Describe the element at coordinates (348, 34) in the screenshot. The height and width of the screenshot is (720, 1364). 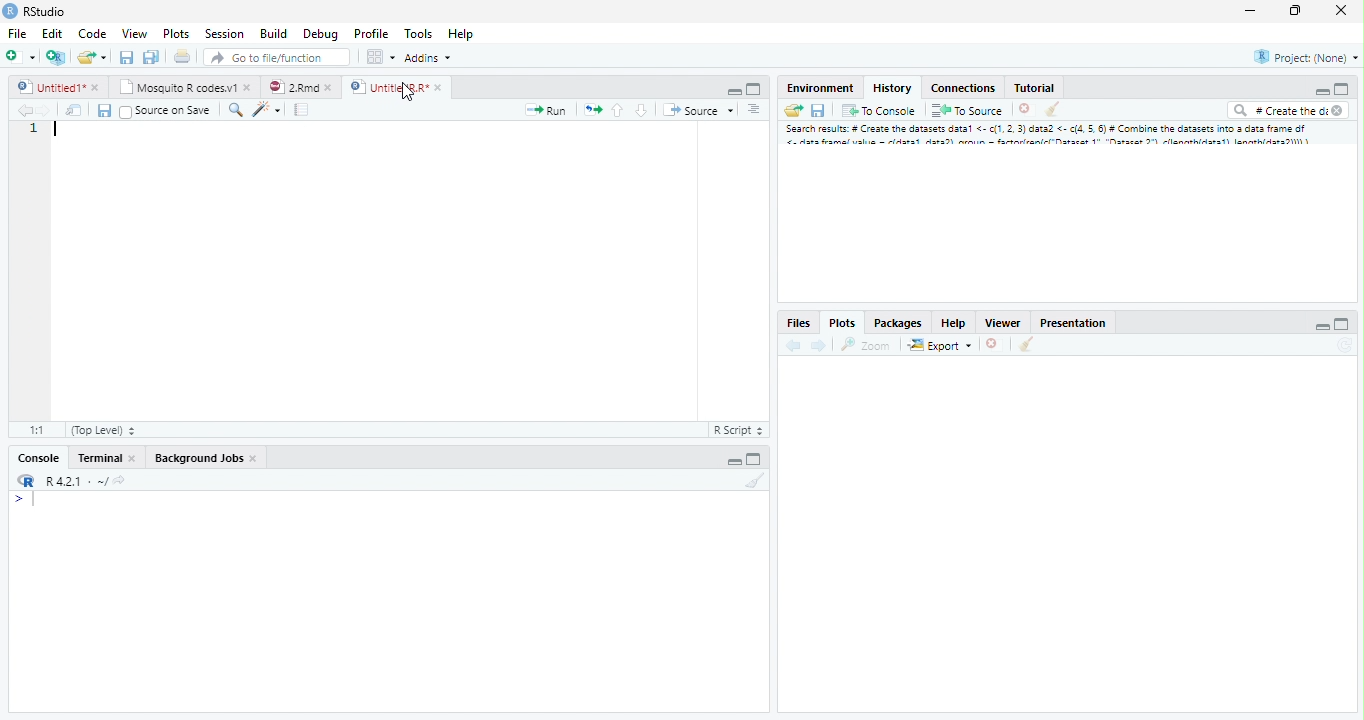
I see `Debug` at that location.